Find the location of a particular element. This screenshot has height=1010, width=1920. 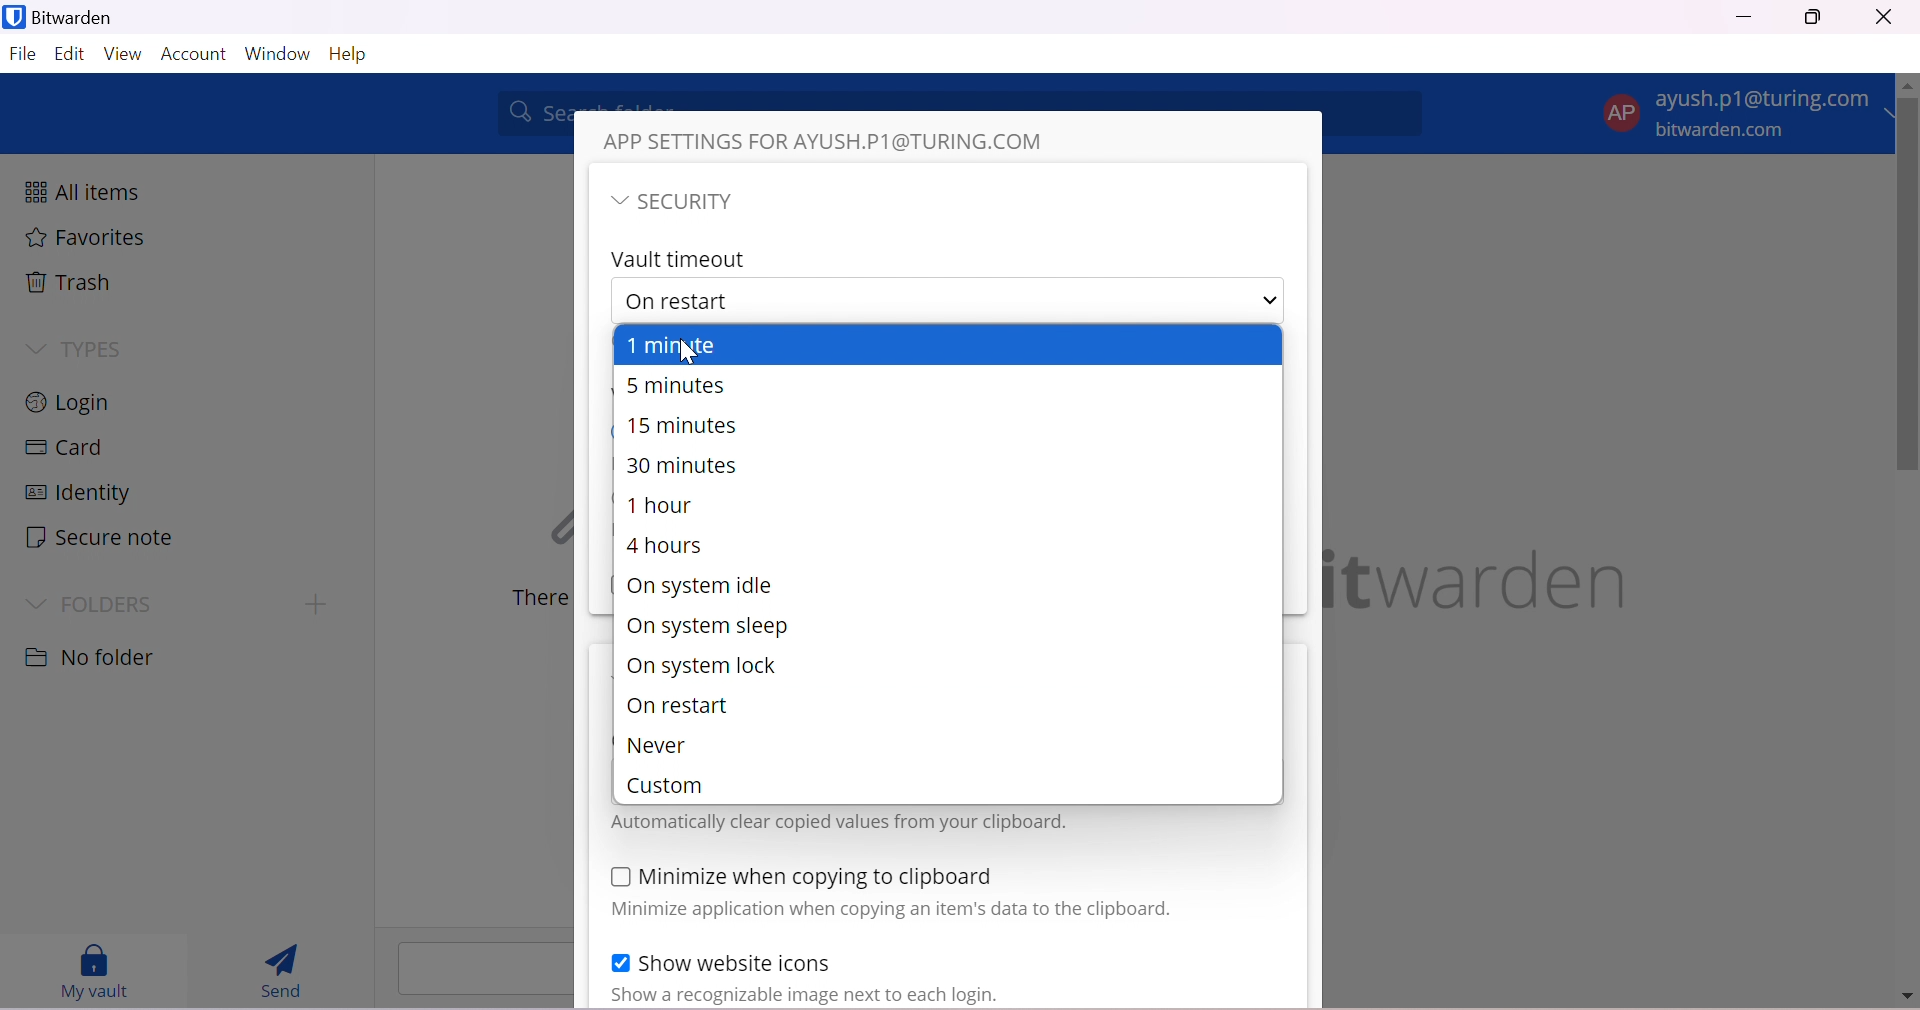

Minimize when copying to clipboard. is located at coordinates (817, 877).